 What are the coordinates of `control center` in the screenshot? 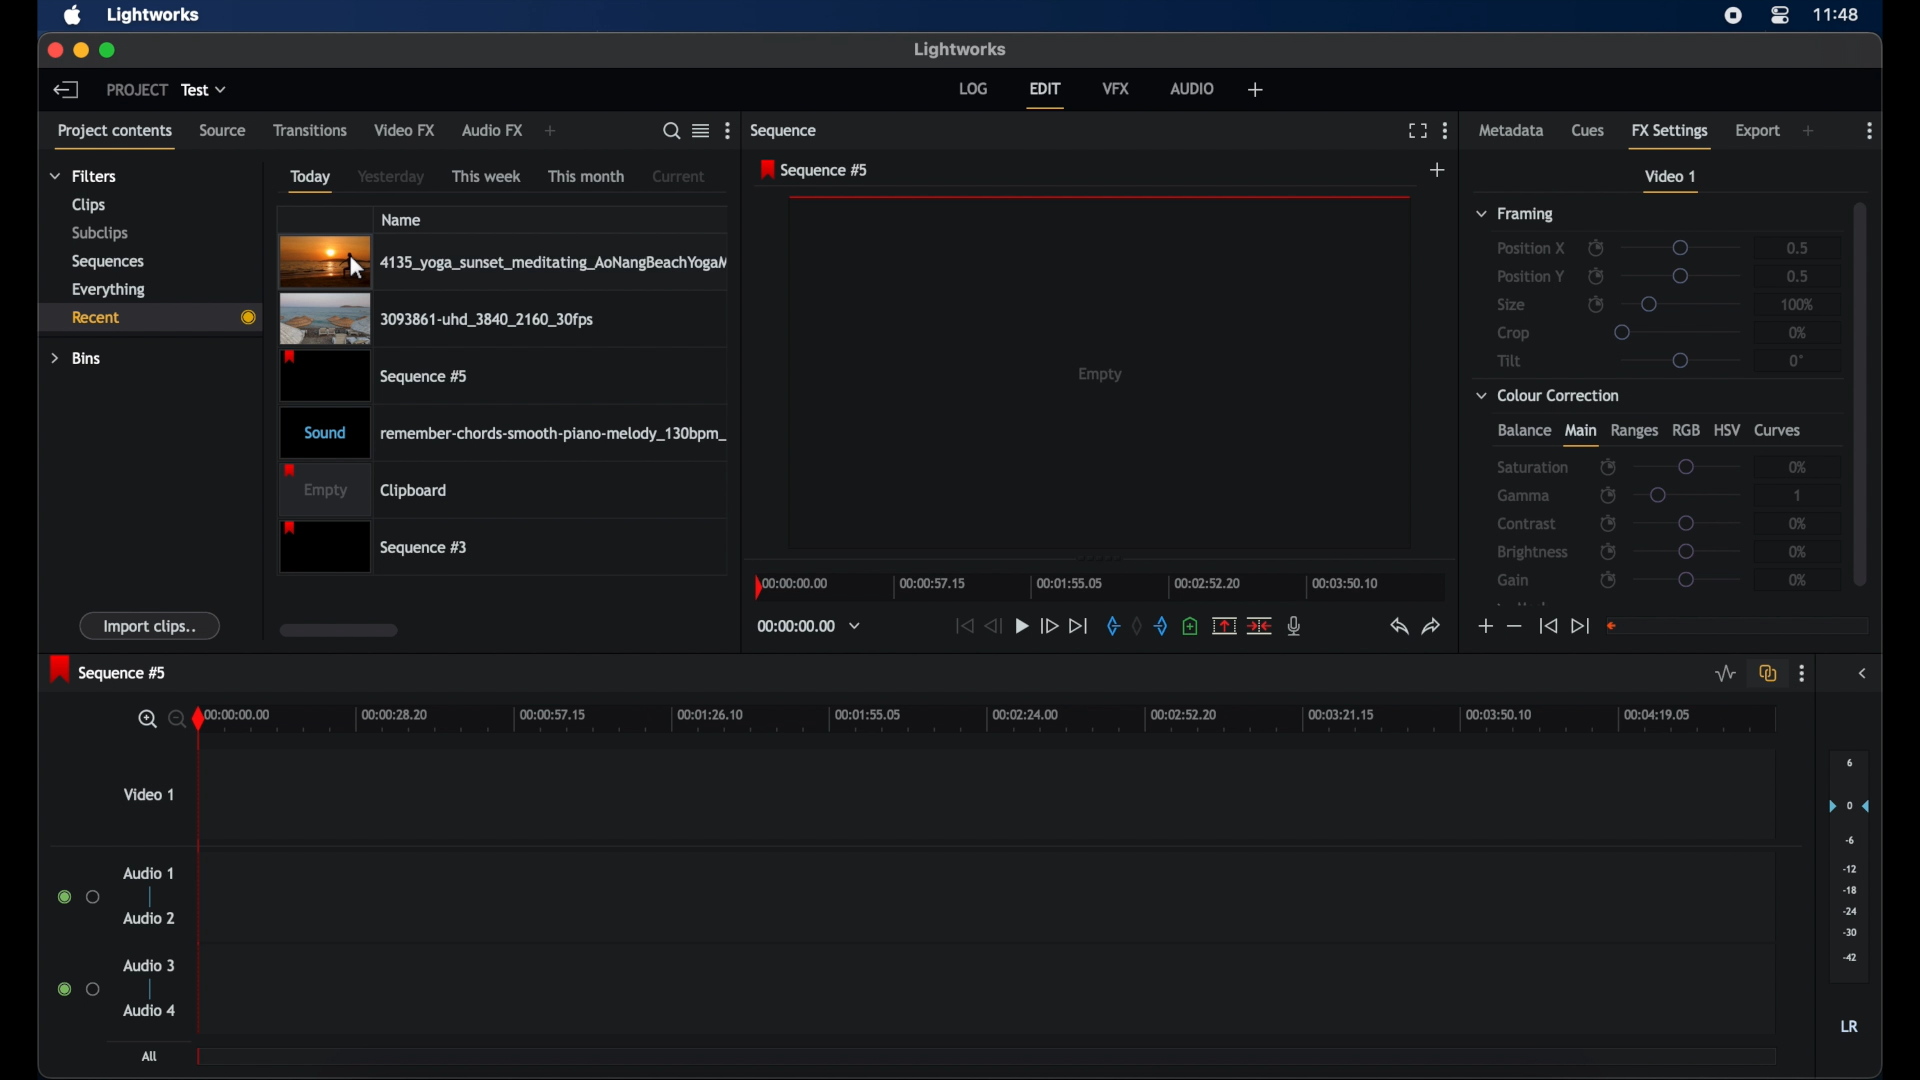 It's located at (1781, 15).